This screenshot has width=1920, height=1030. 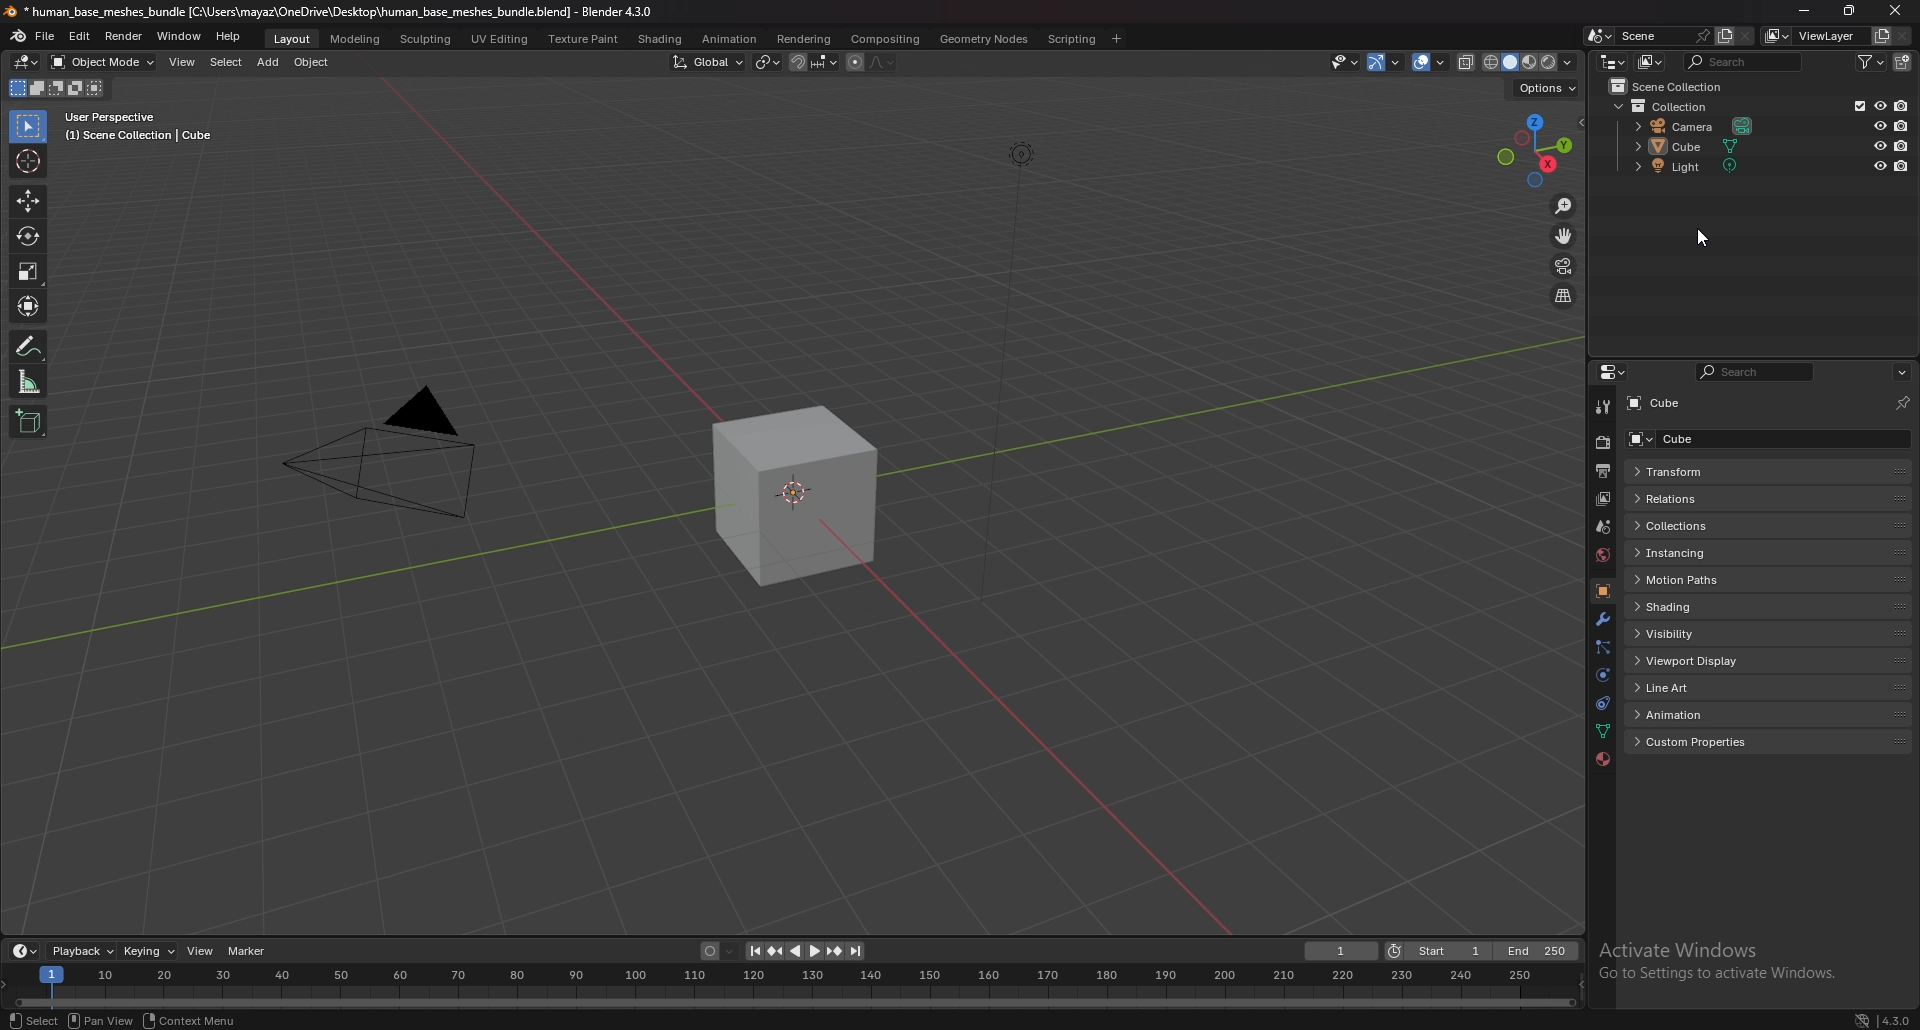 I want to click on select, so click(x=226, y=62).